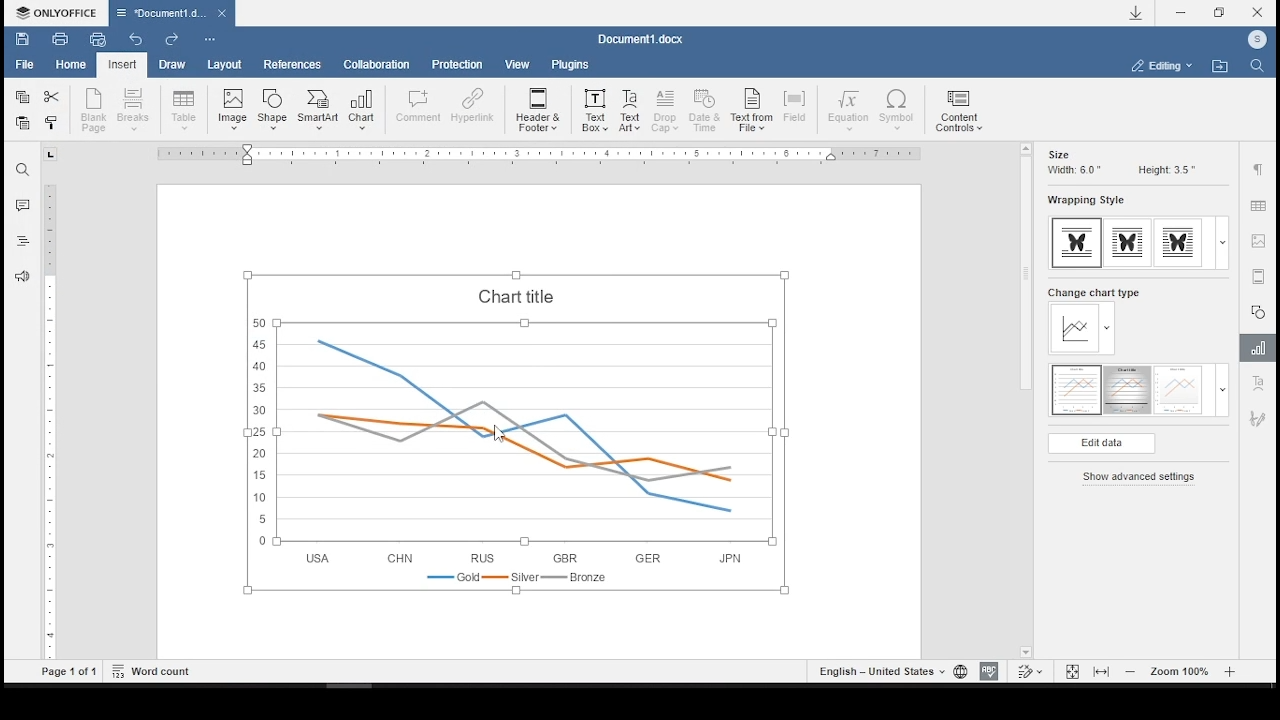  What do you see at coordinates (1128, 244) in the screenshot?
I see `wrapping style` at bounding box center [1128, 244].